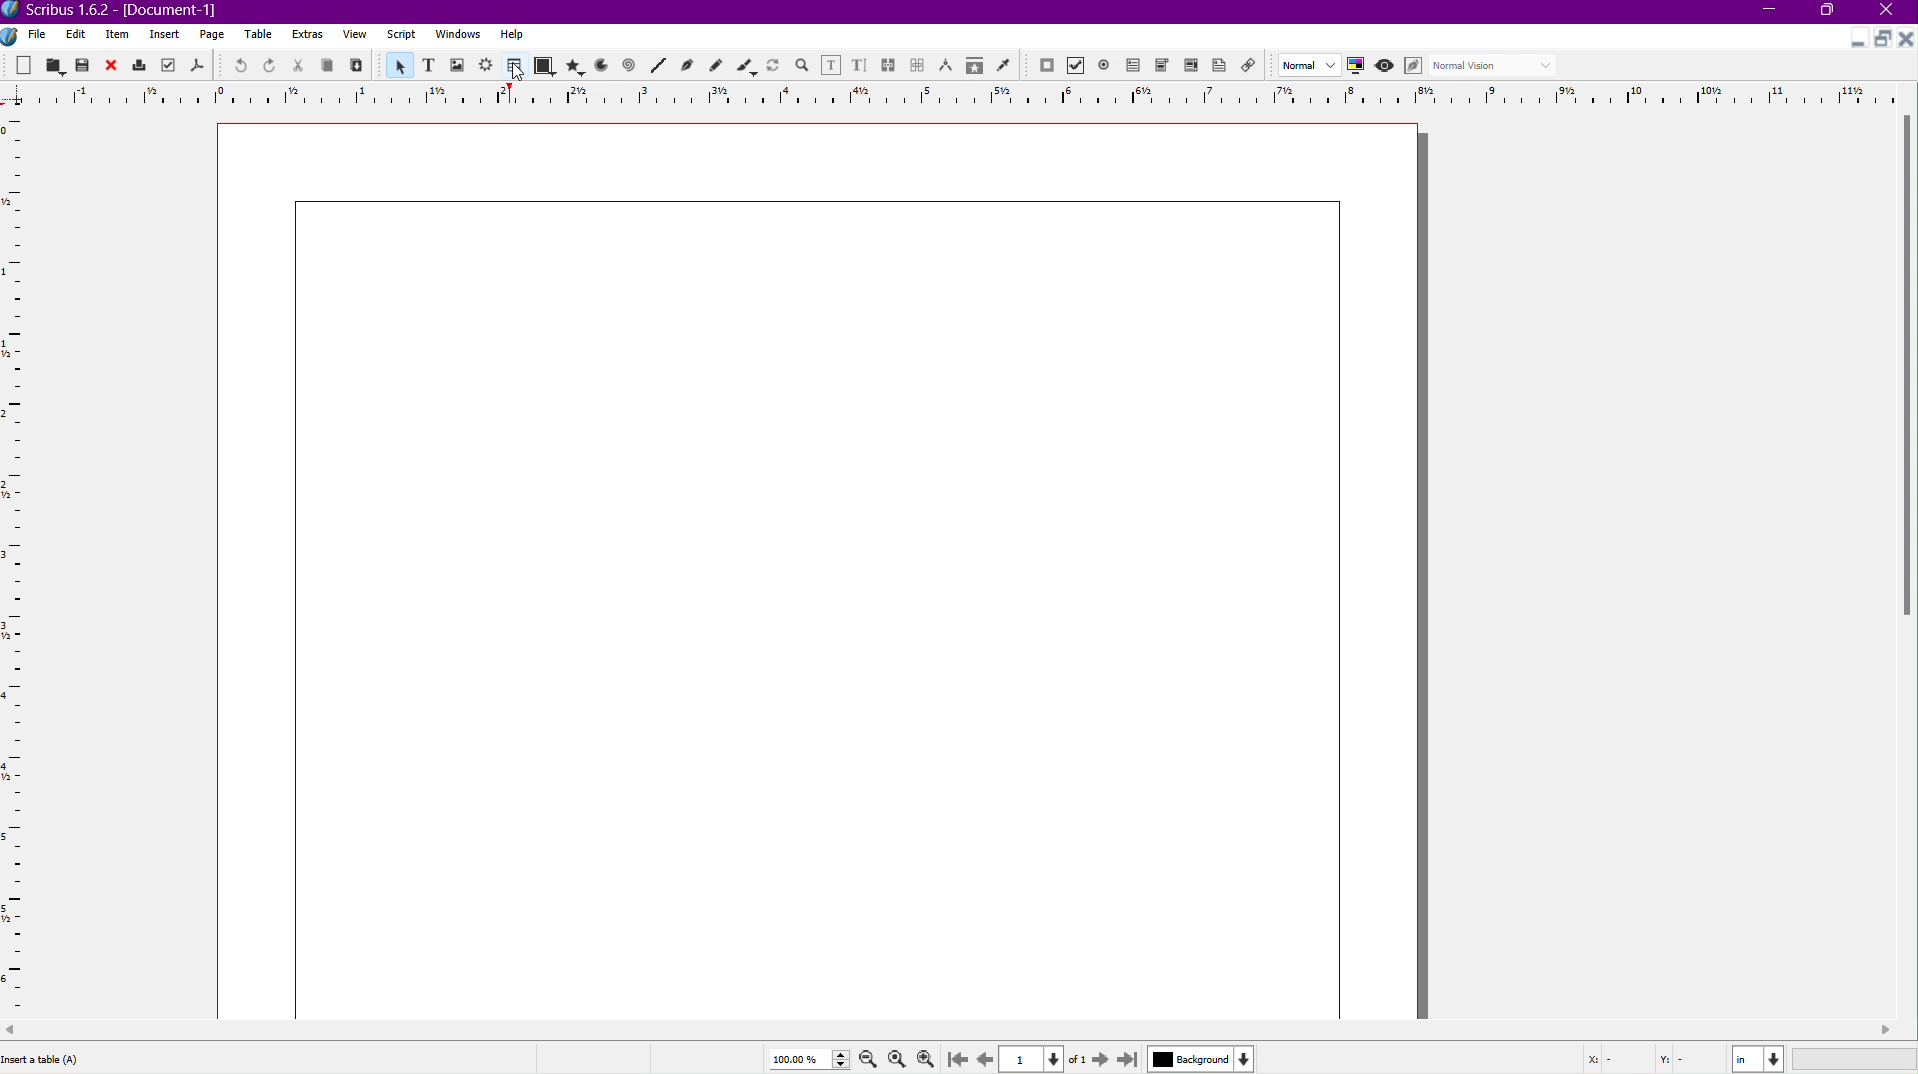 This screenshot has height=1074, width=1918. What do you see at coordinates (84, 64) in the screenshot?
I see `Save` at bounding box center [84, 64].